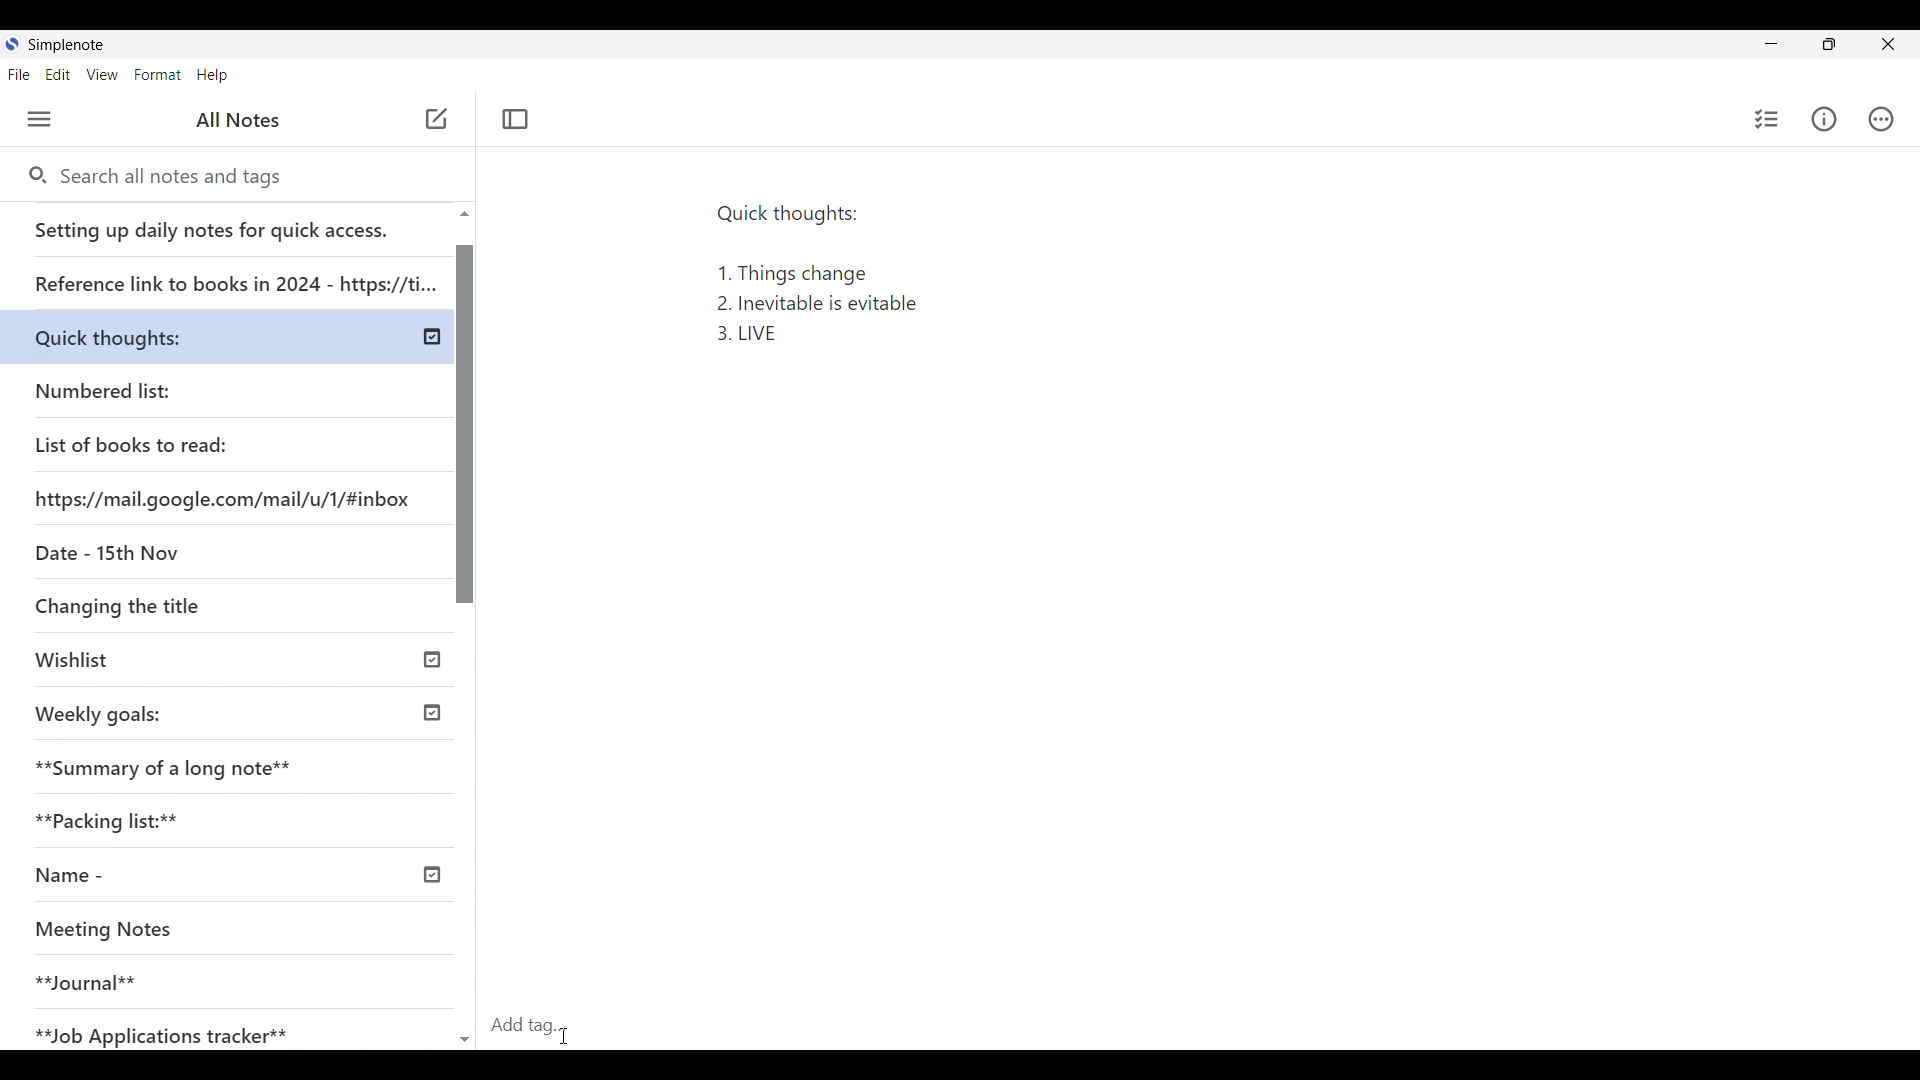  Describe the element at coordinates (13, 44) in the screenshot. I see `Software logo` at that location.